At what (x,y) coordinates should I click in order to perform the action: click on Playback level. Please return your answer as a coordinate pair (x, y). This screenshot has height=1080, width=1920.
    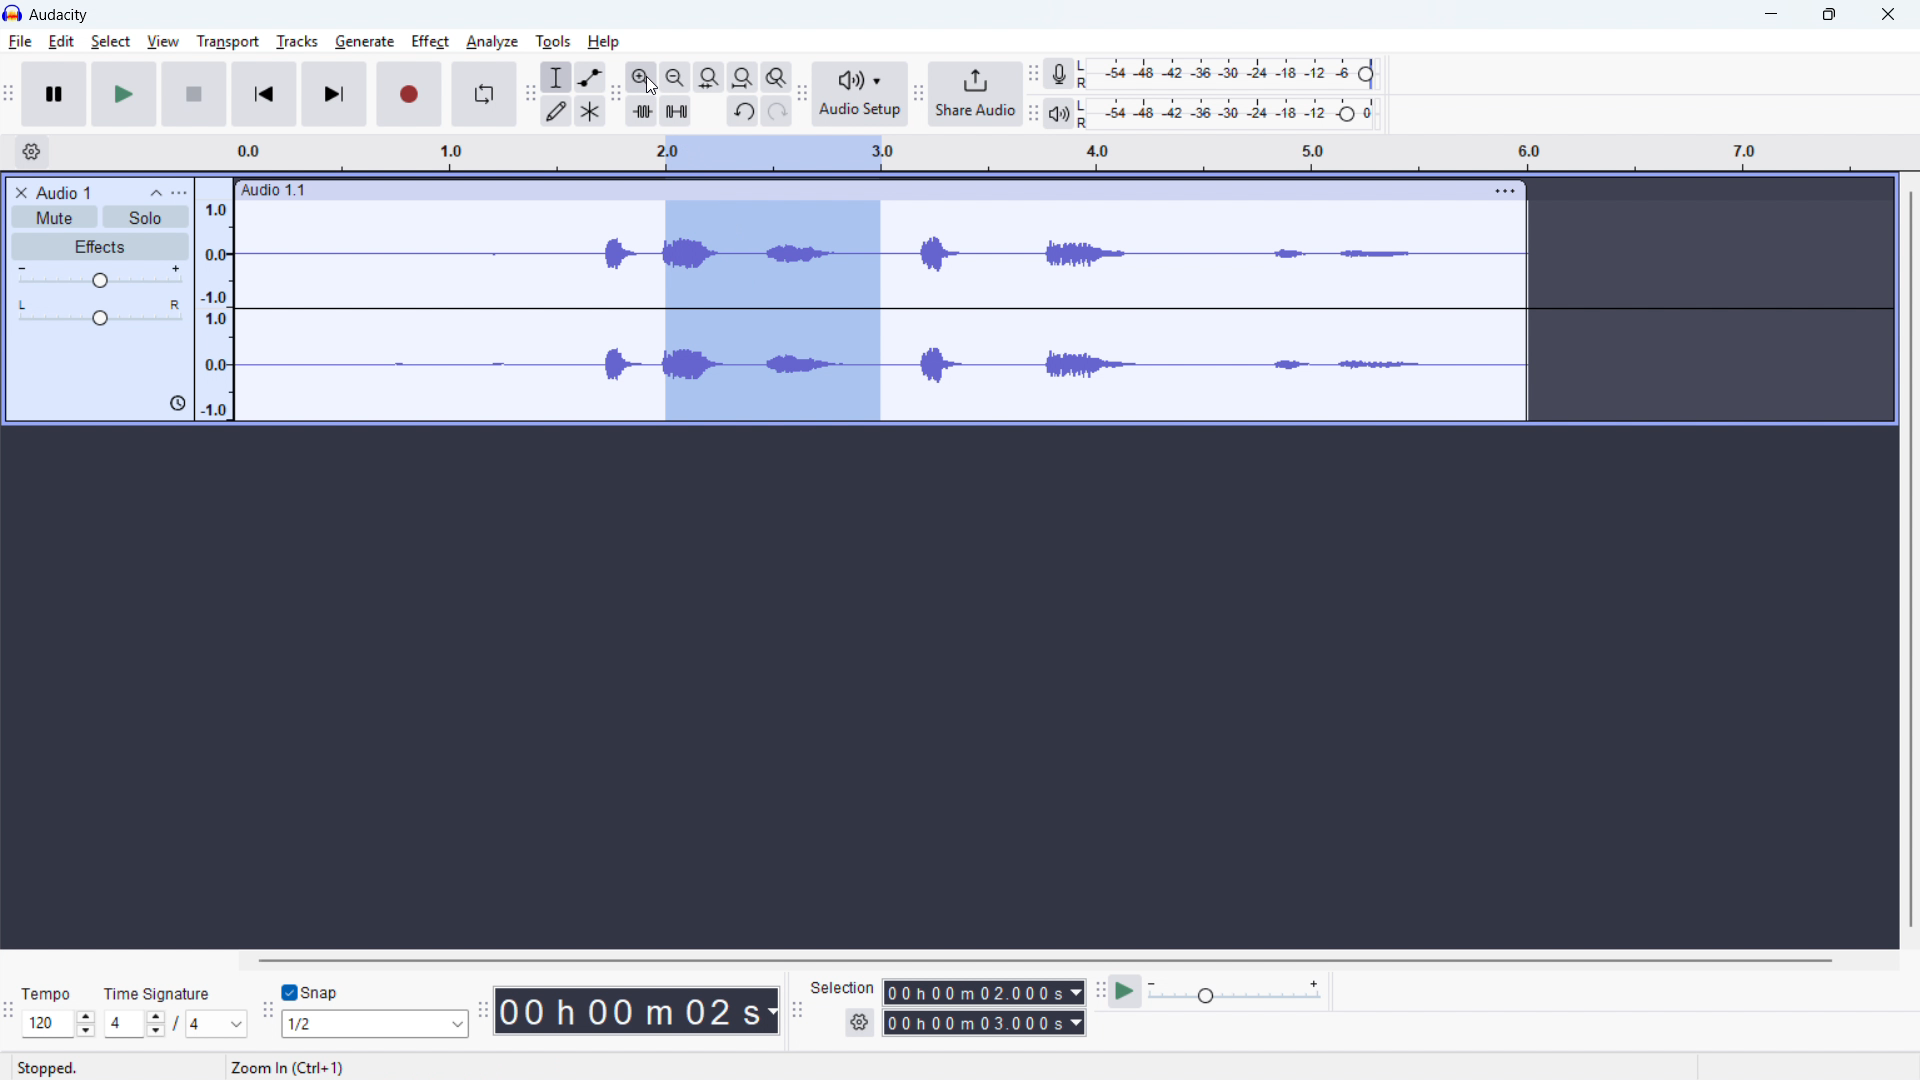
    Looking at the image, I should click on (1233, 112).